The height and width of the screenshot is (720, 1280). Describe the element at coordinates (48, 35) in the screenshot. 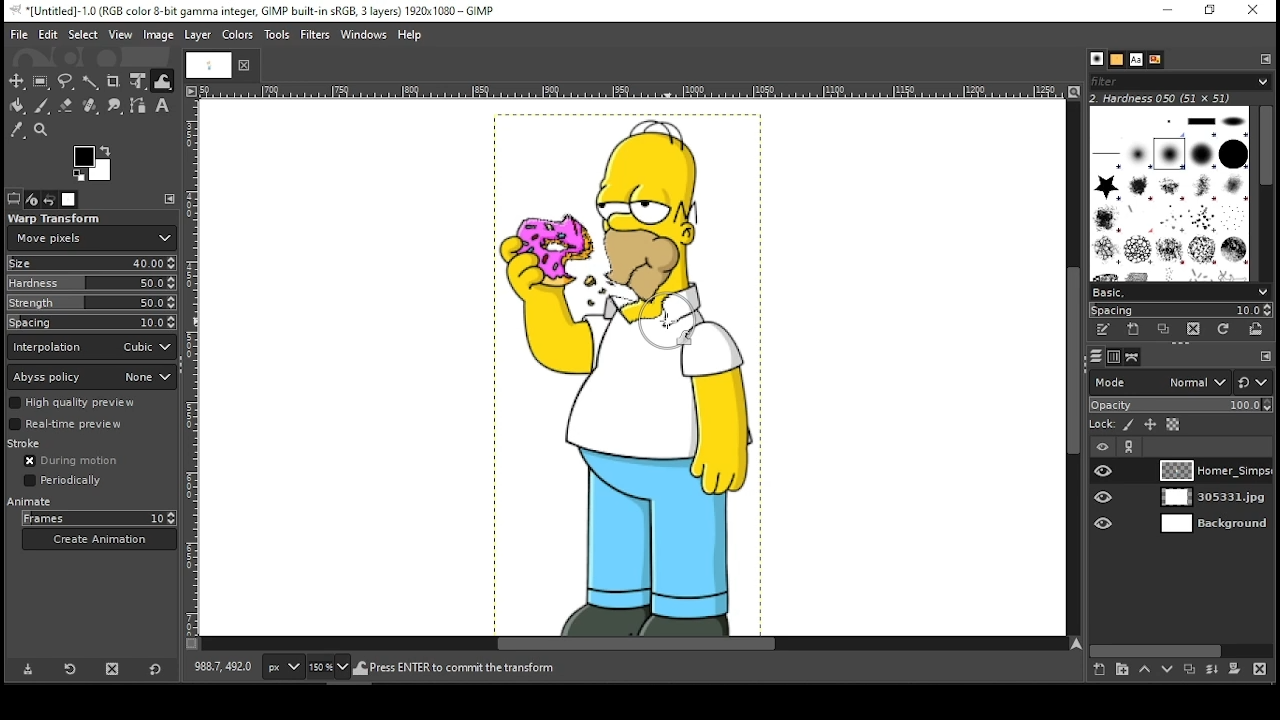

I see `edit` at that location.